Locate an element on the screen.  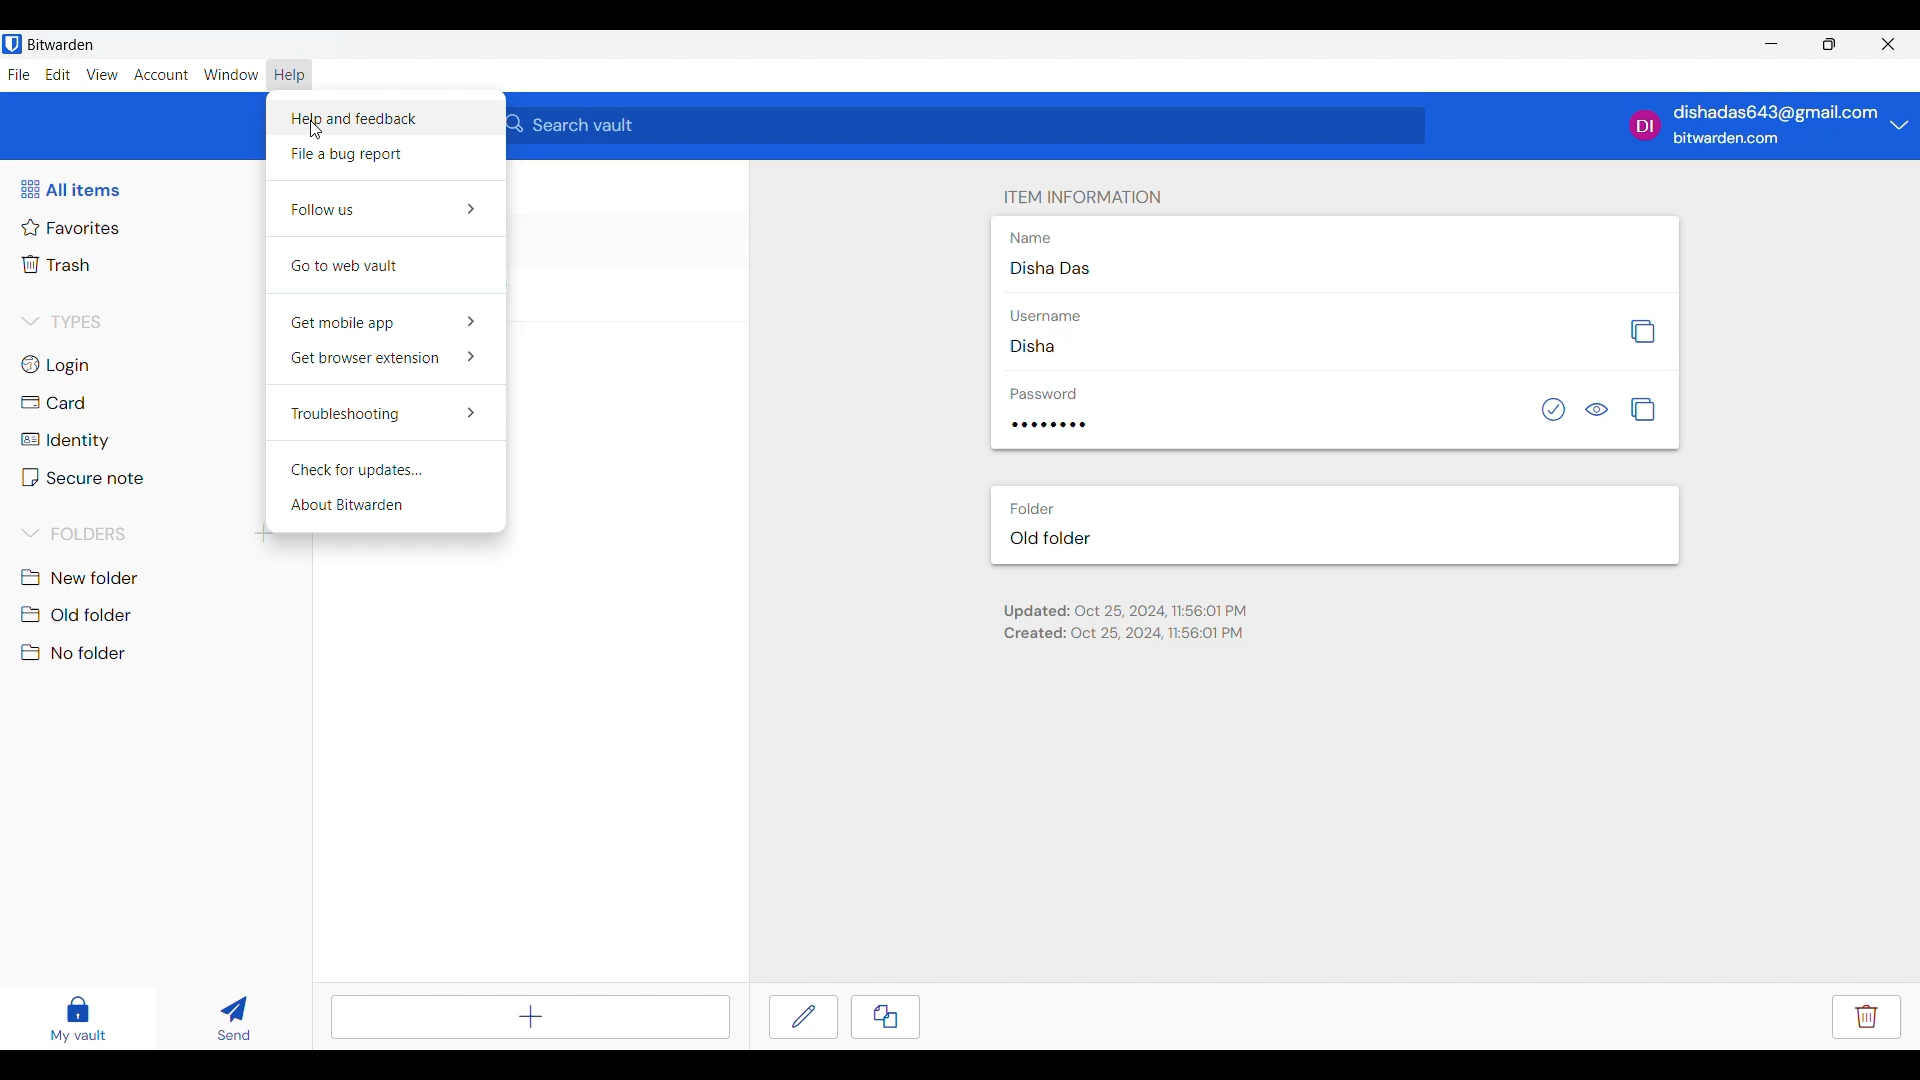
Created: Oct 25, 2024, 11:56:01 PM is located at coordinates (1123, 633).